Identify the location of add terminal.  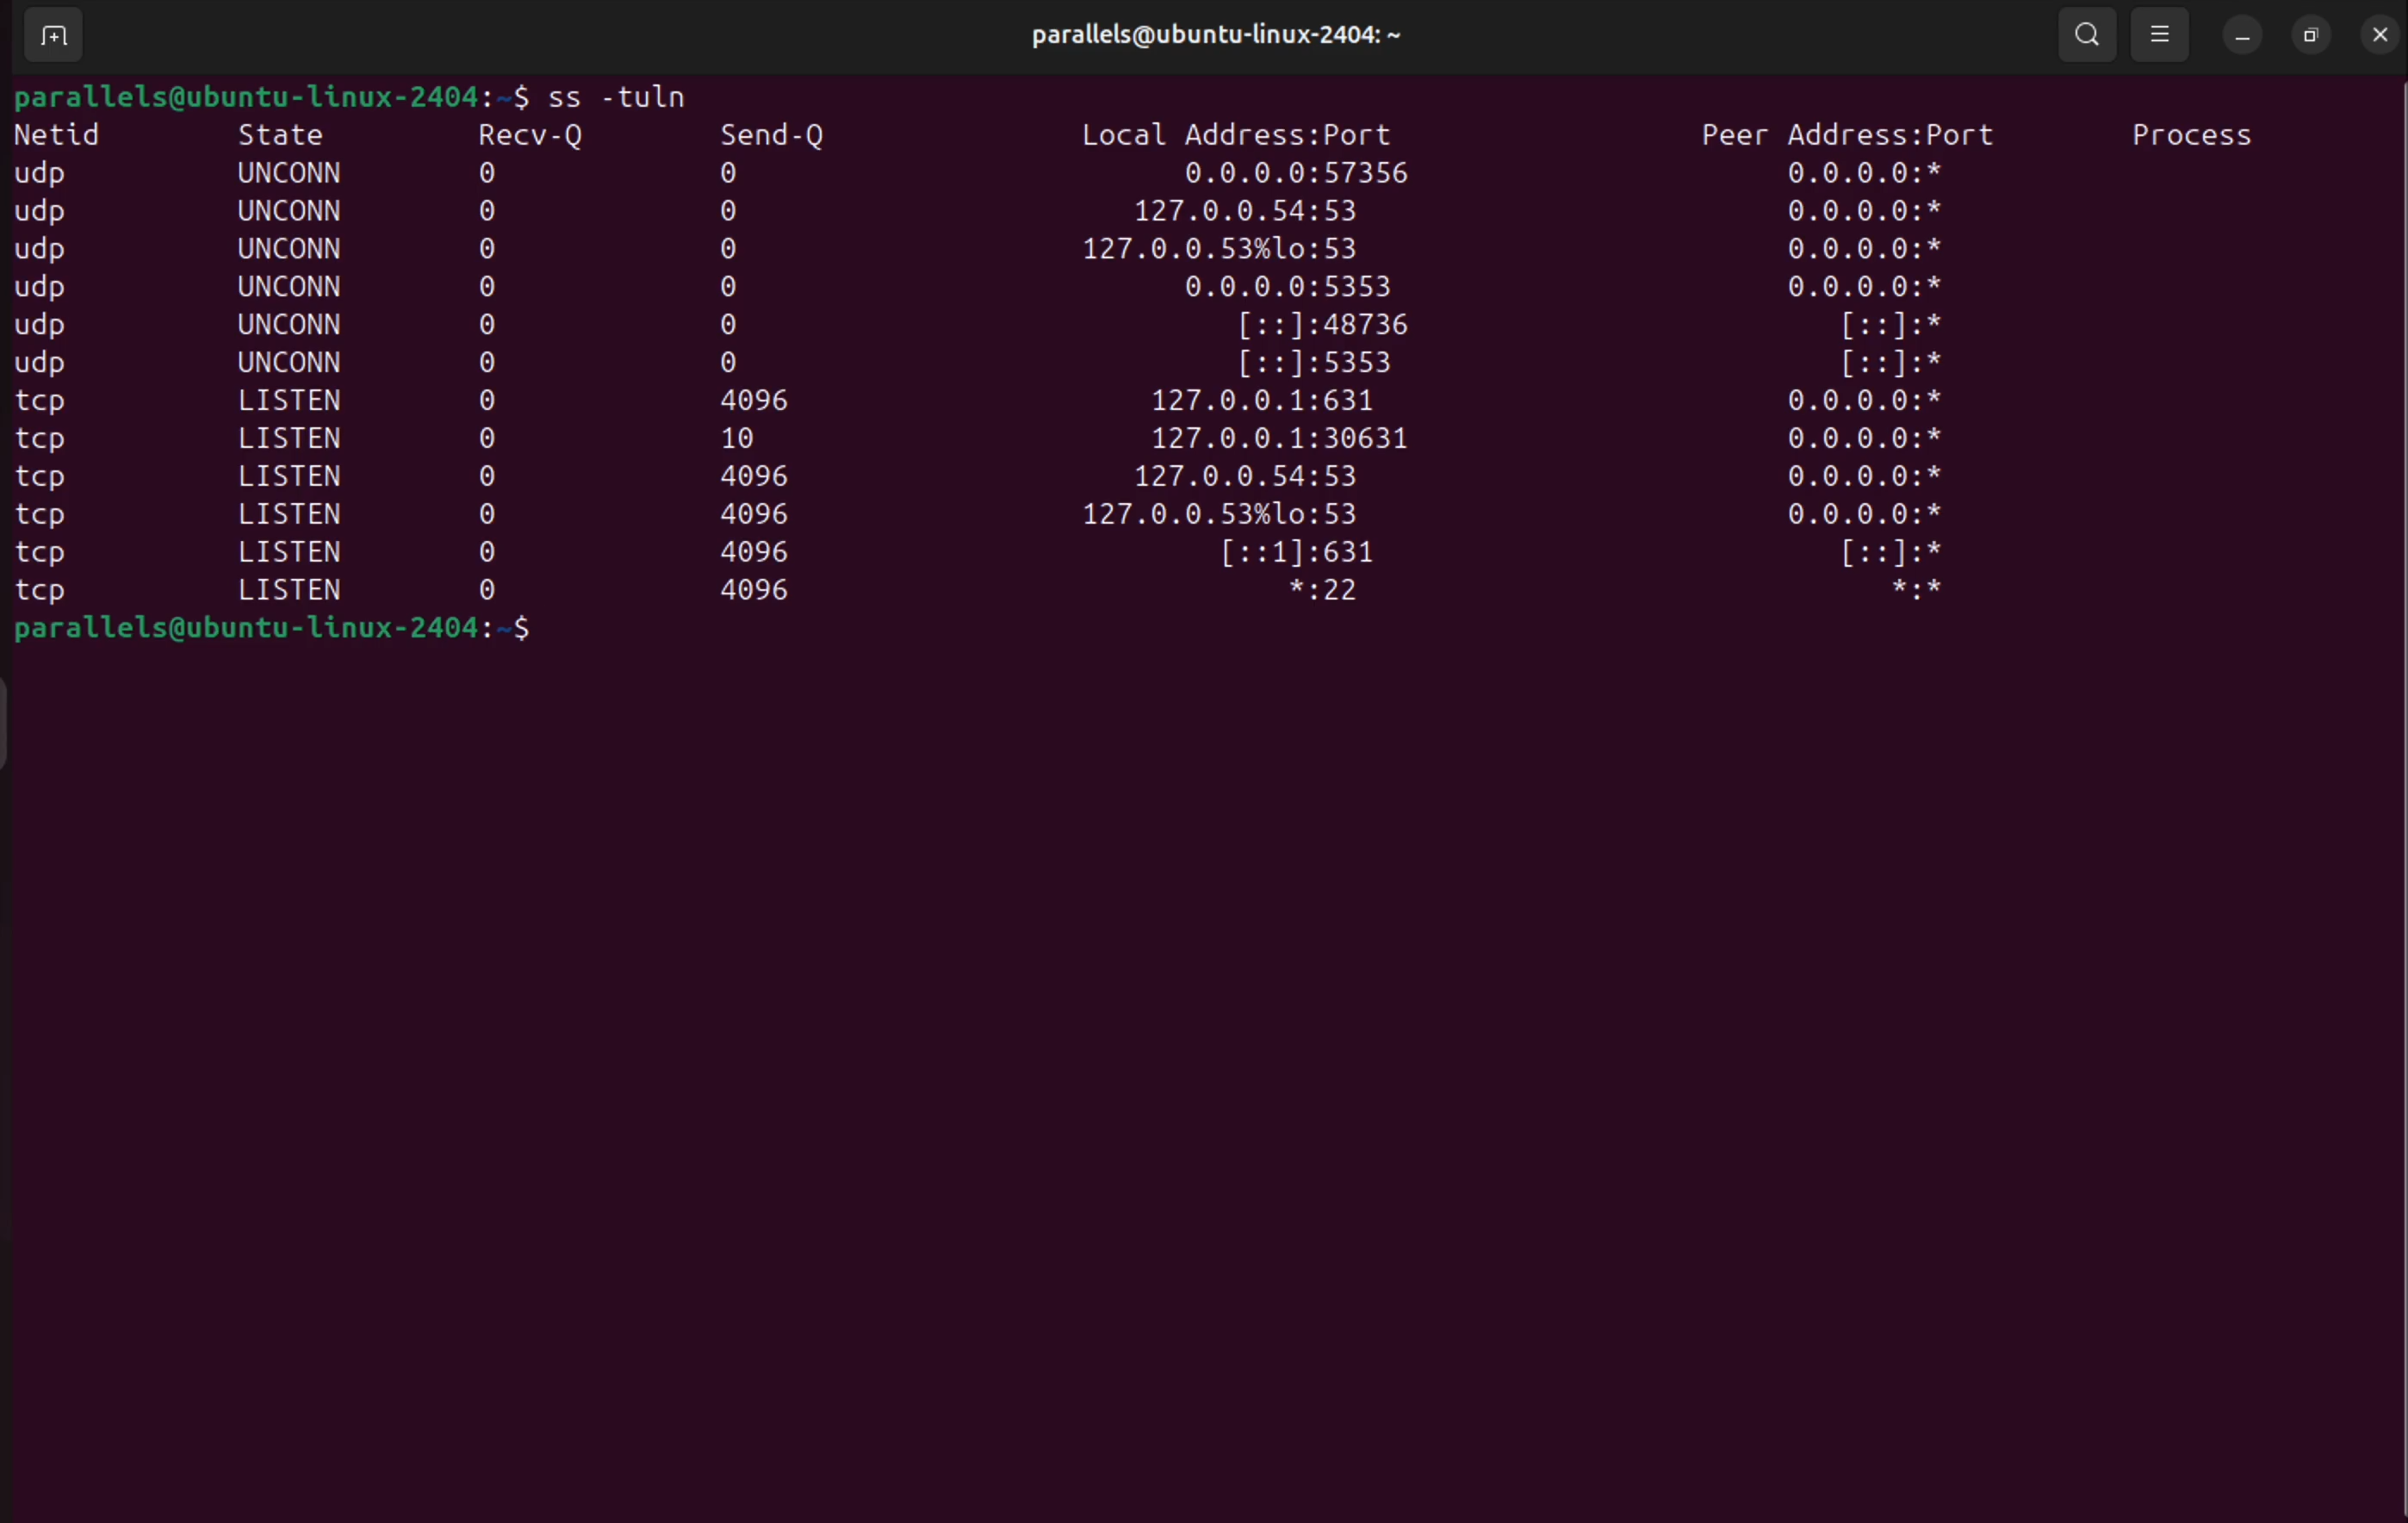
(46, 39).